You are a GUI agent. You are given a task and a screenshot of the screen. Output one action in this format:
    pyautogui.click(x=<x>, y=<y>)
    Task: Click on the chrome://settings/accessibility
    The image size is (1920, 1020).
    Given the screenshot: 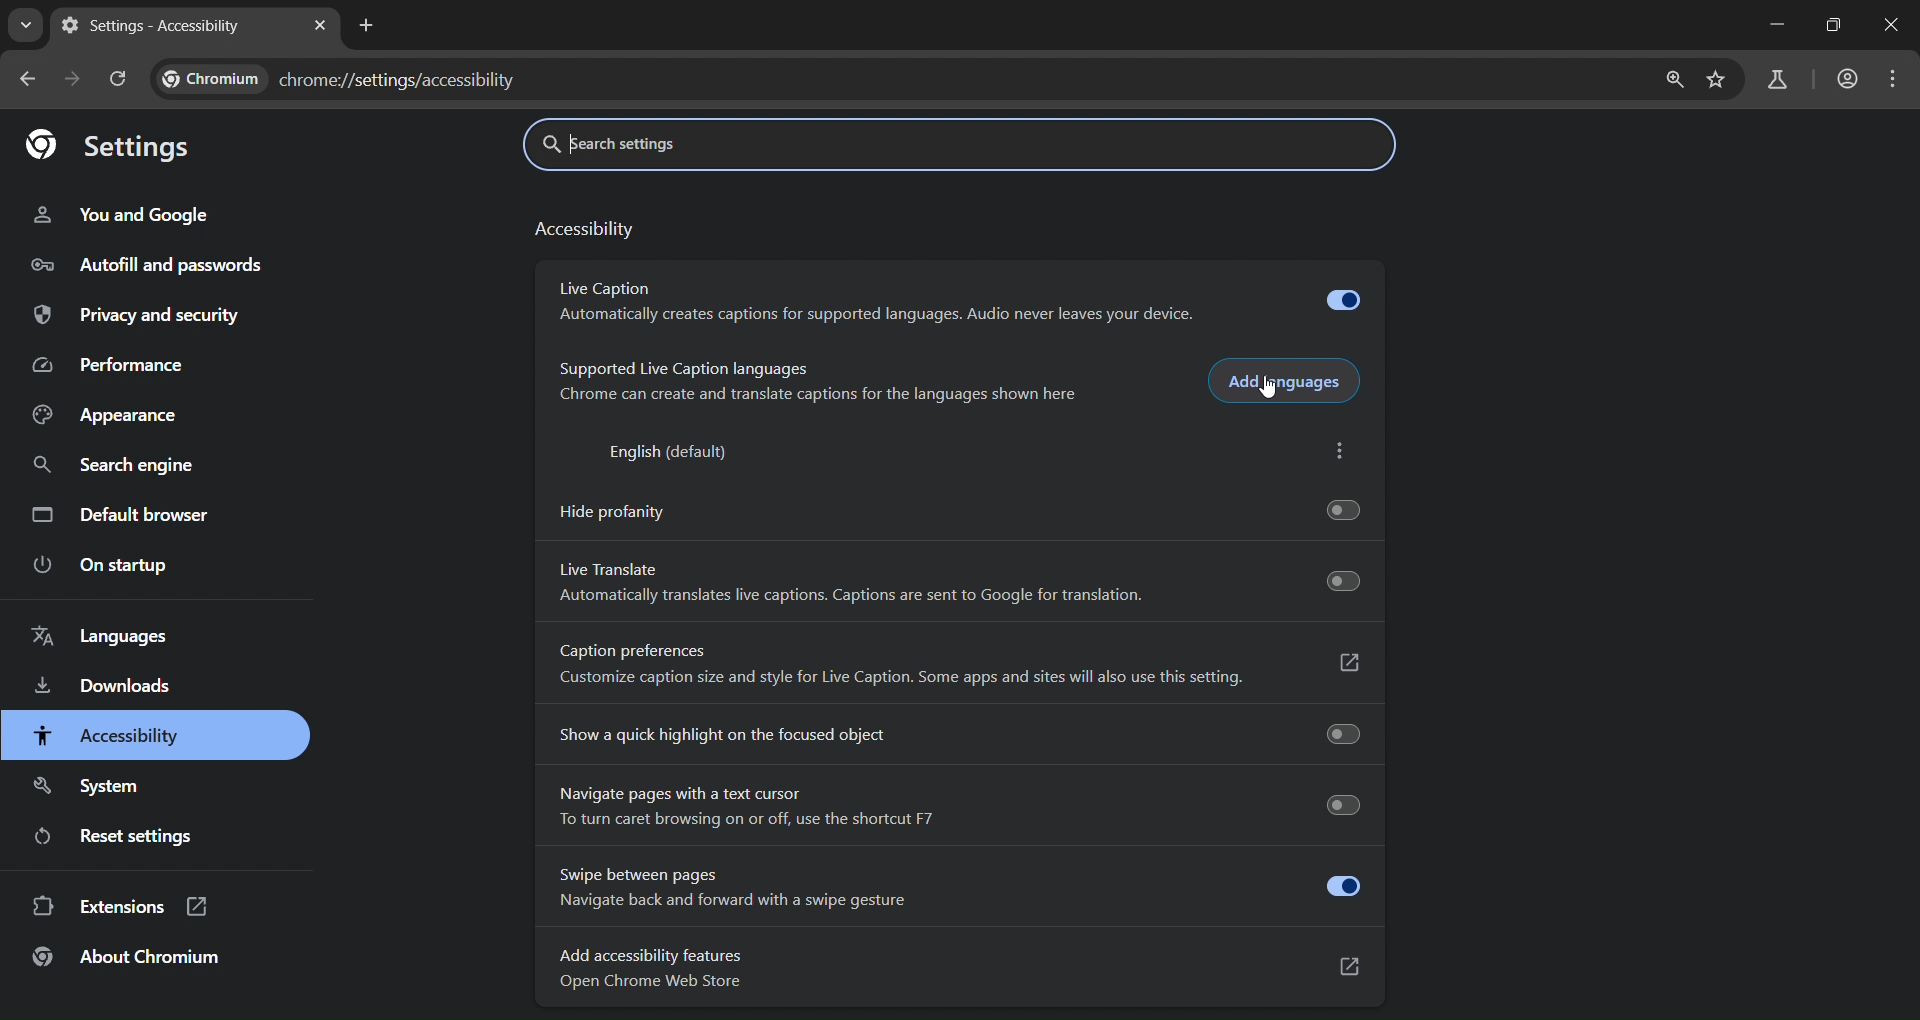 What is the action you would take?
    pyautogui.click(x=399, y=76)
    